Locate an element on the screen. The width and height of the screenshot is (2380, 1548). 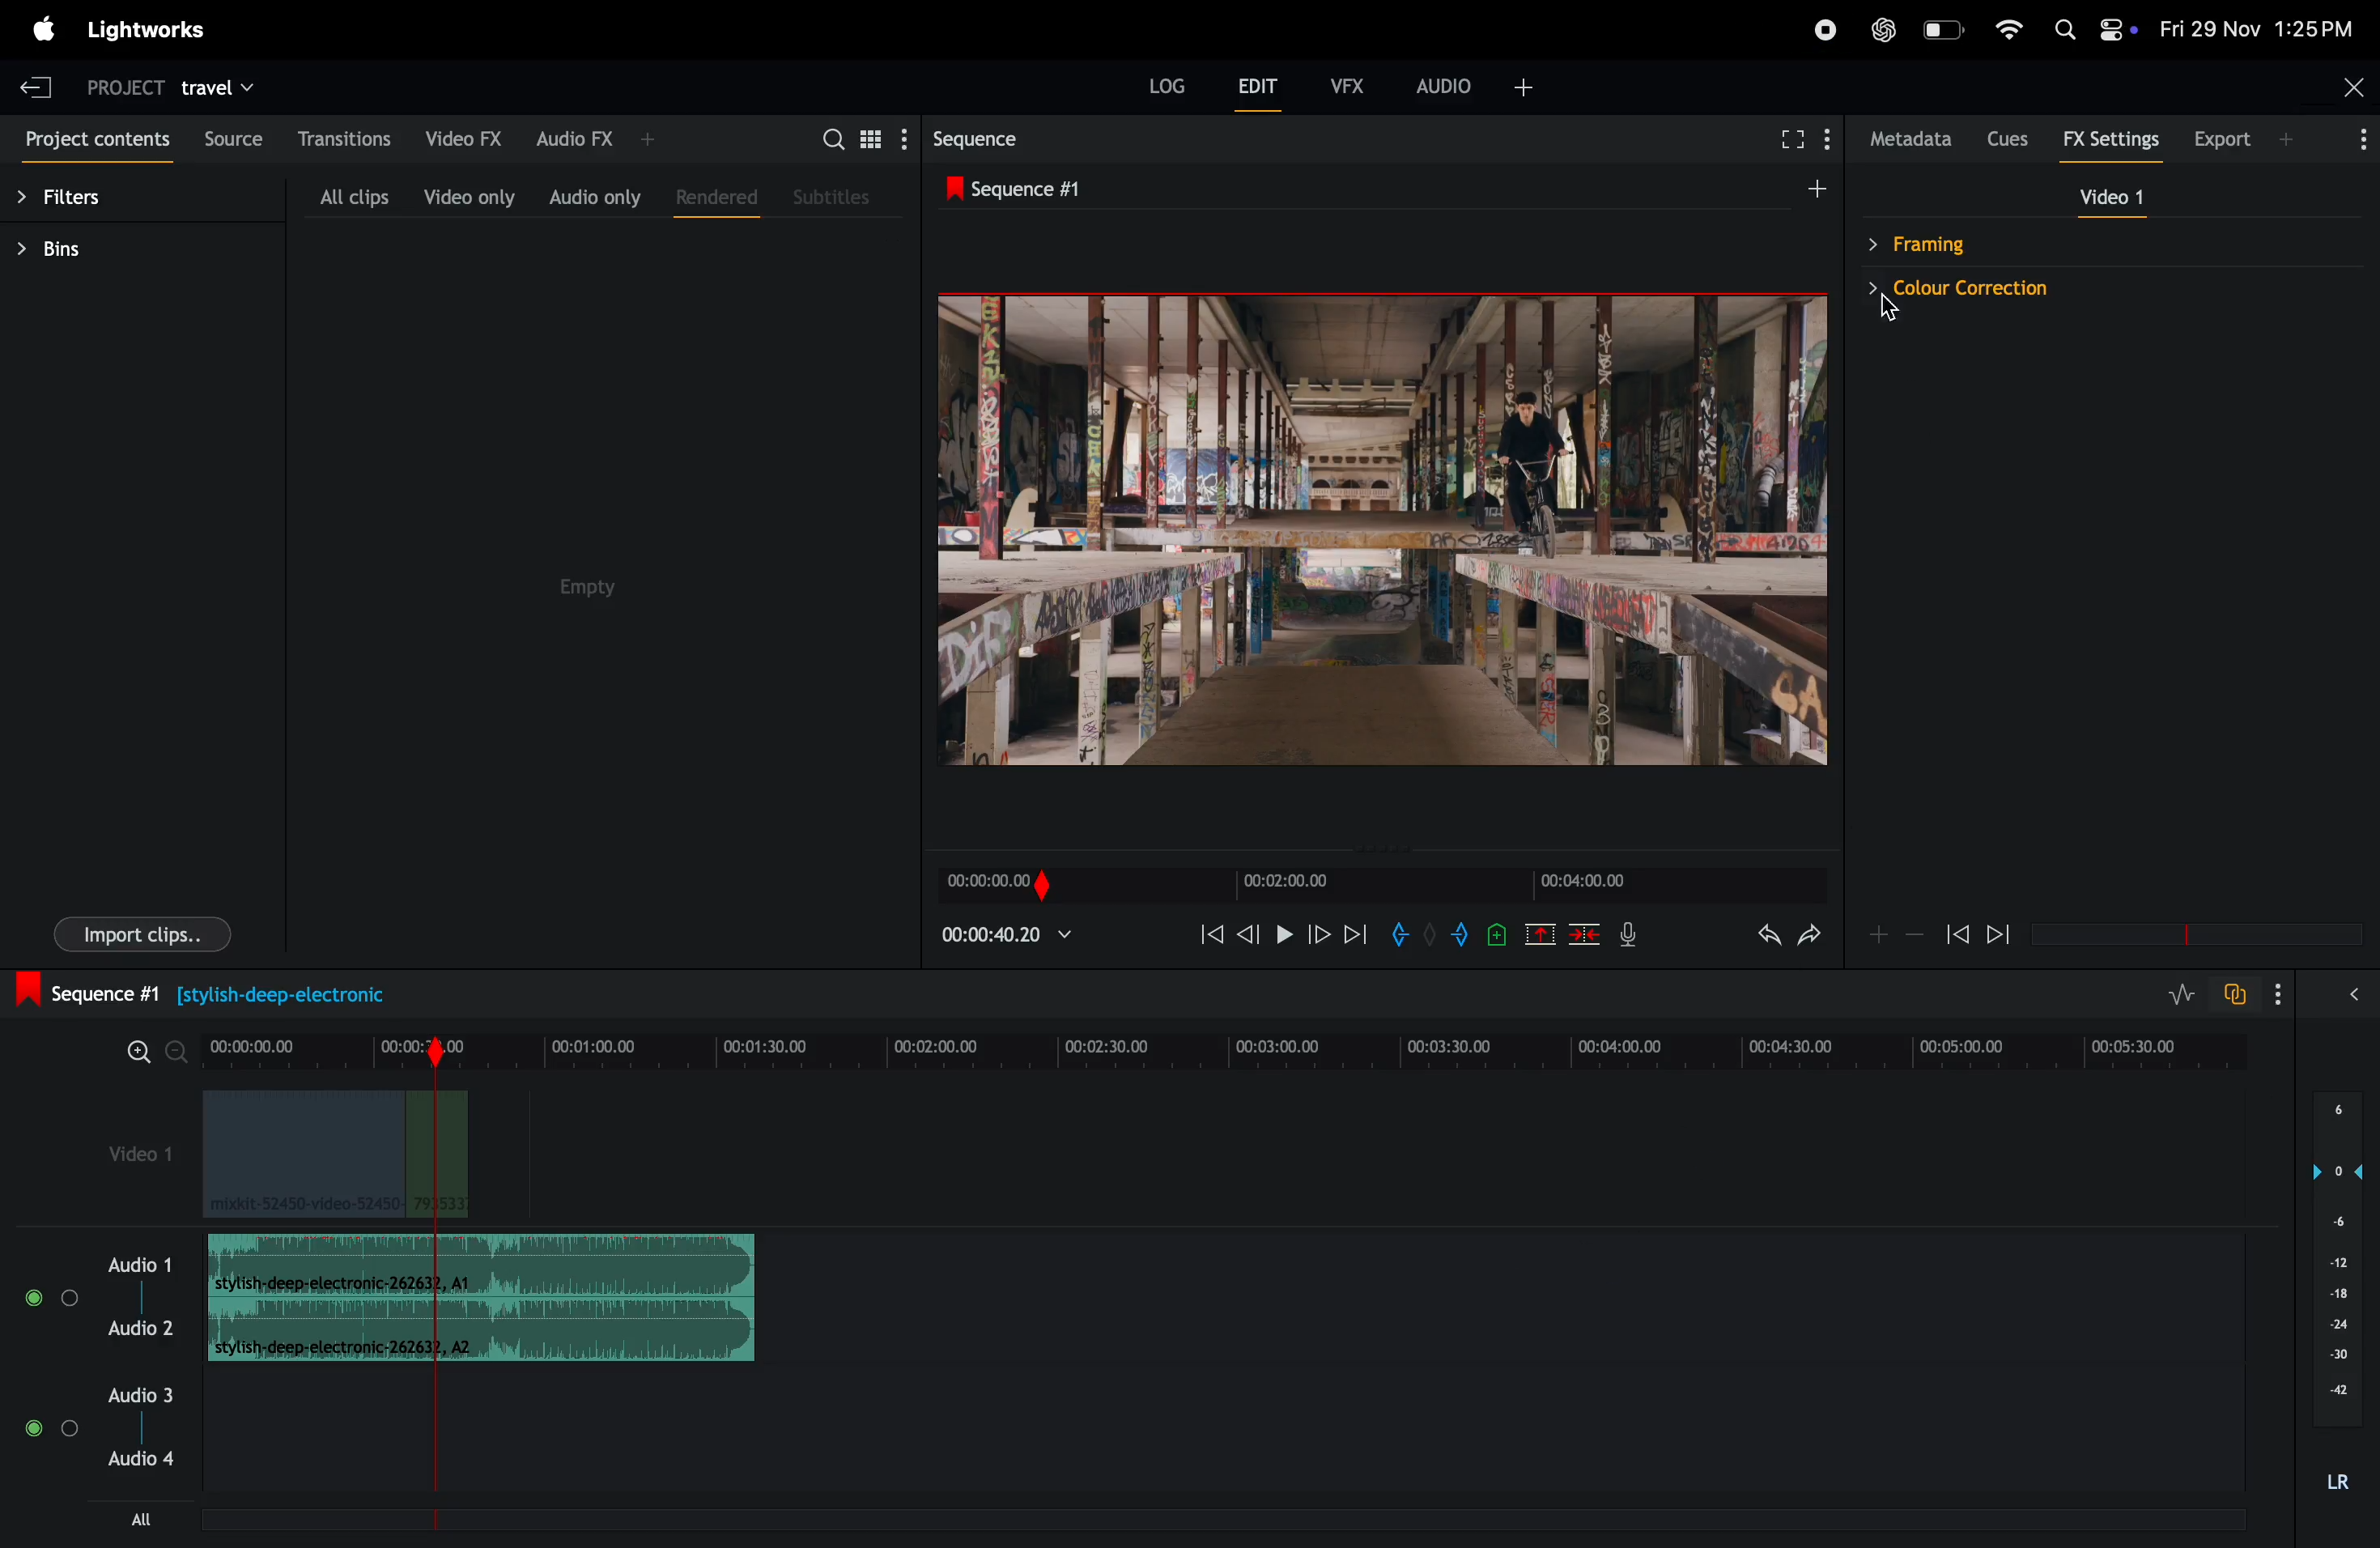
rewind  is located at coordinates (1210, 934).